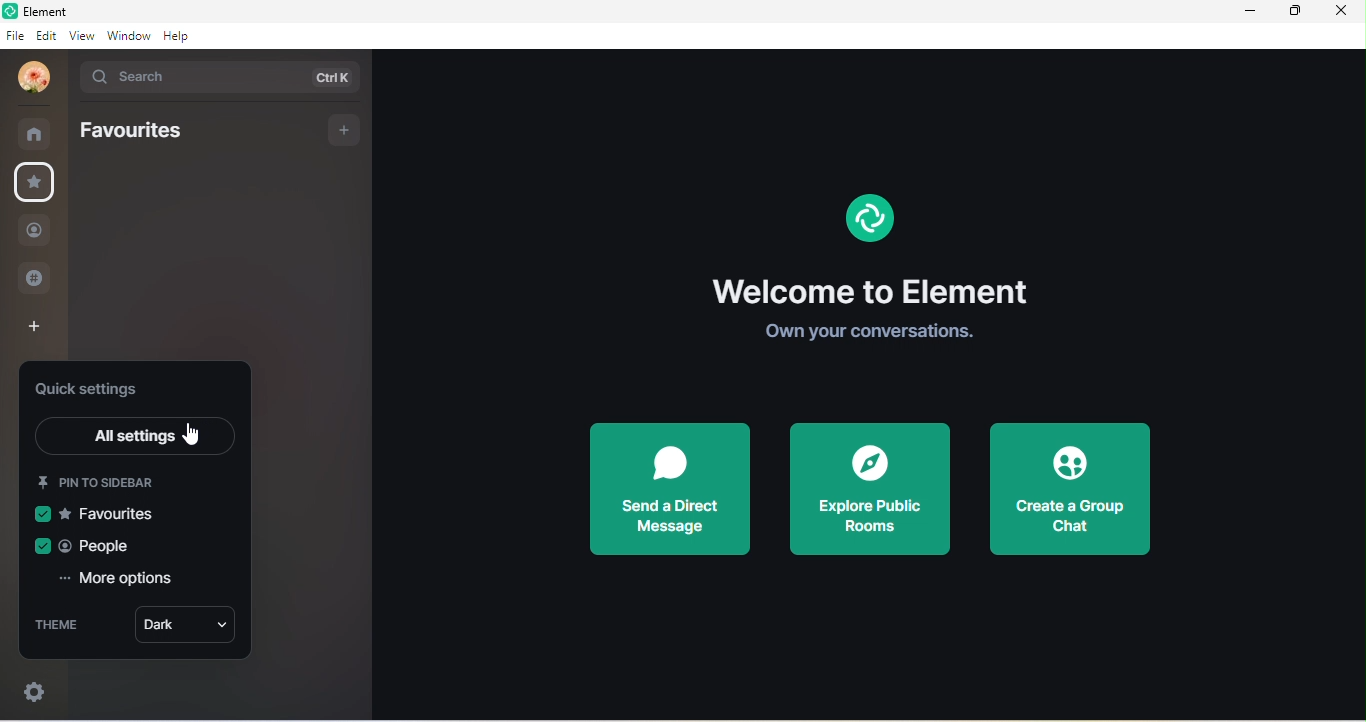  What do you see at coordinates (122, 580) in the screenshot?
I see `more options` at bounding box center [122, 580].